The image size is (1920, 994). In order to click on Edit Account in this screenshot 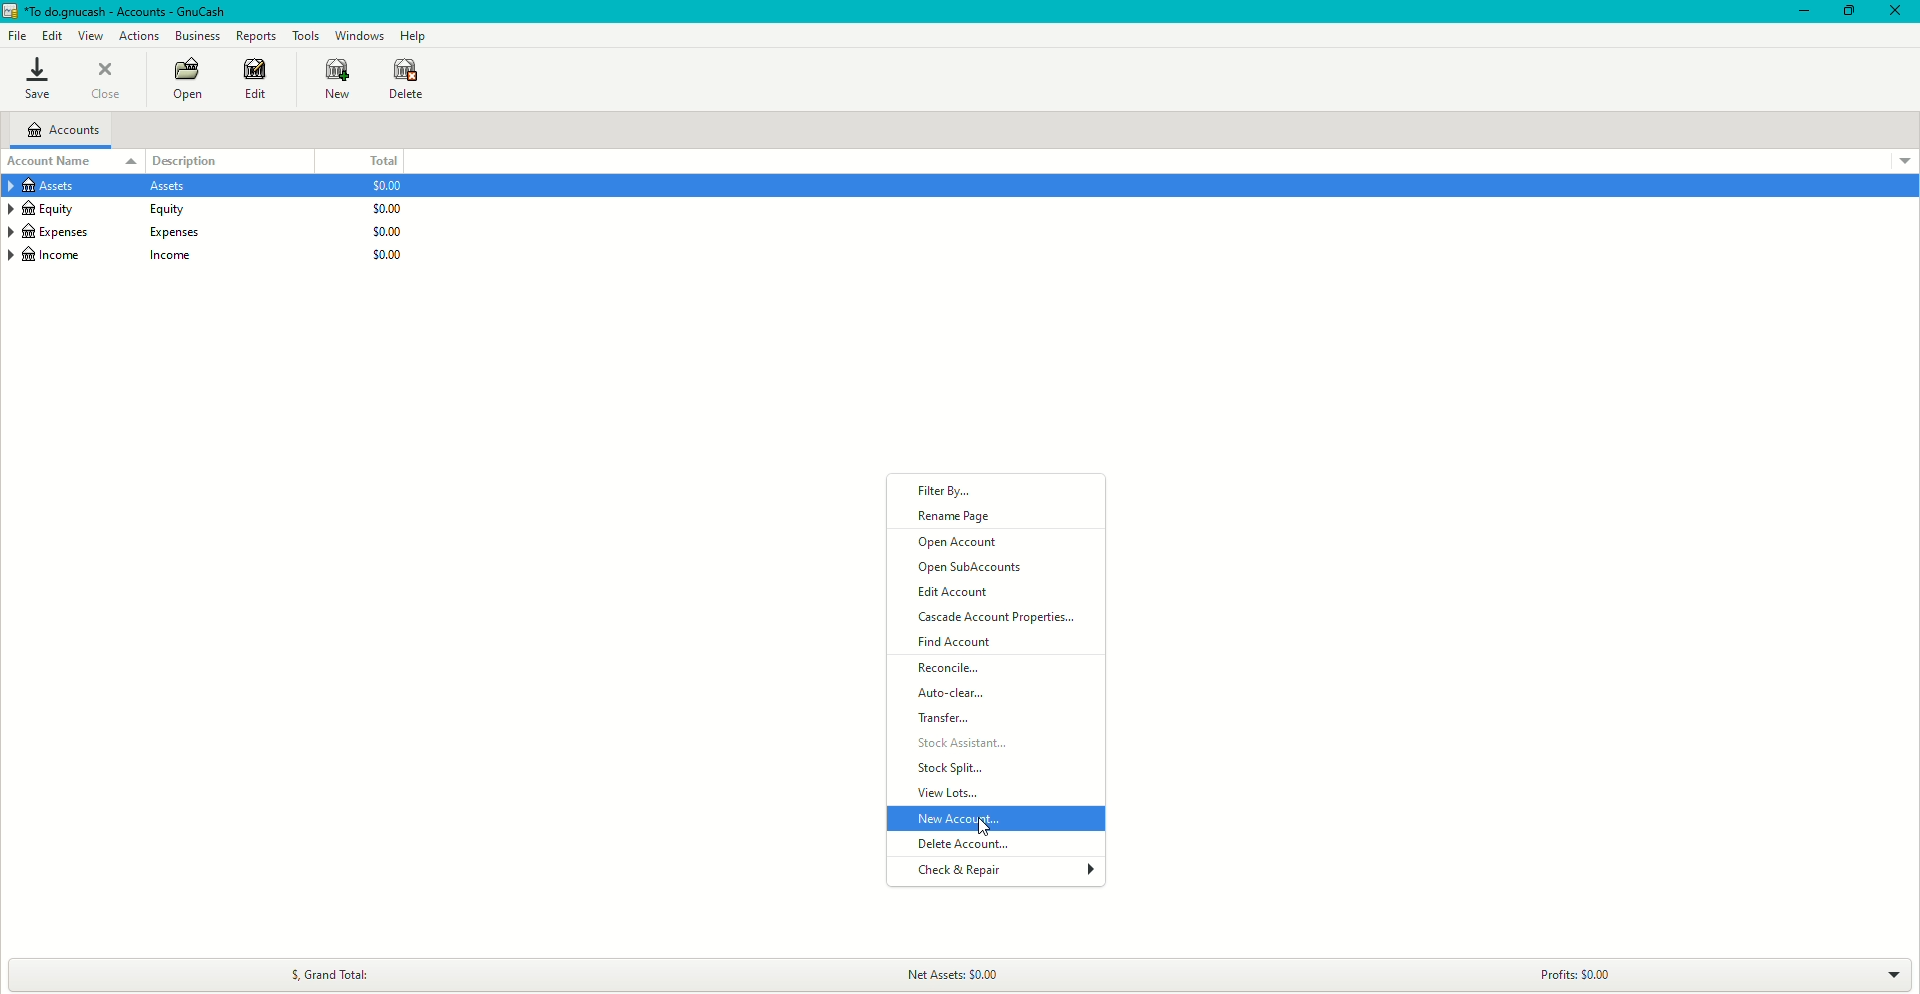, I will do `click(959, 593)`.